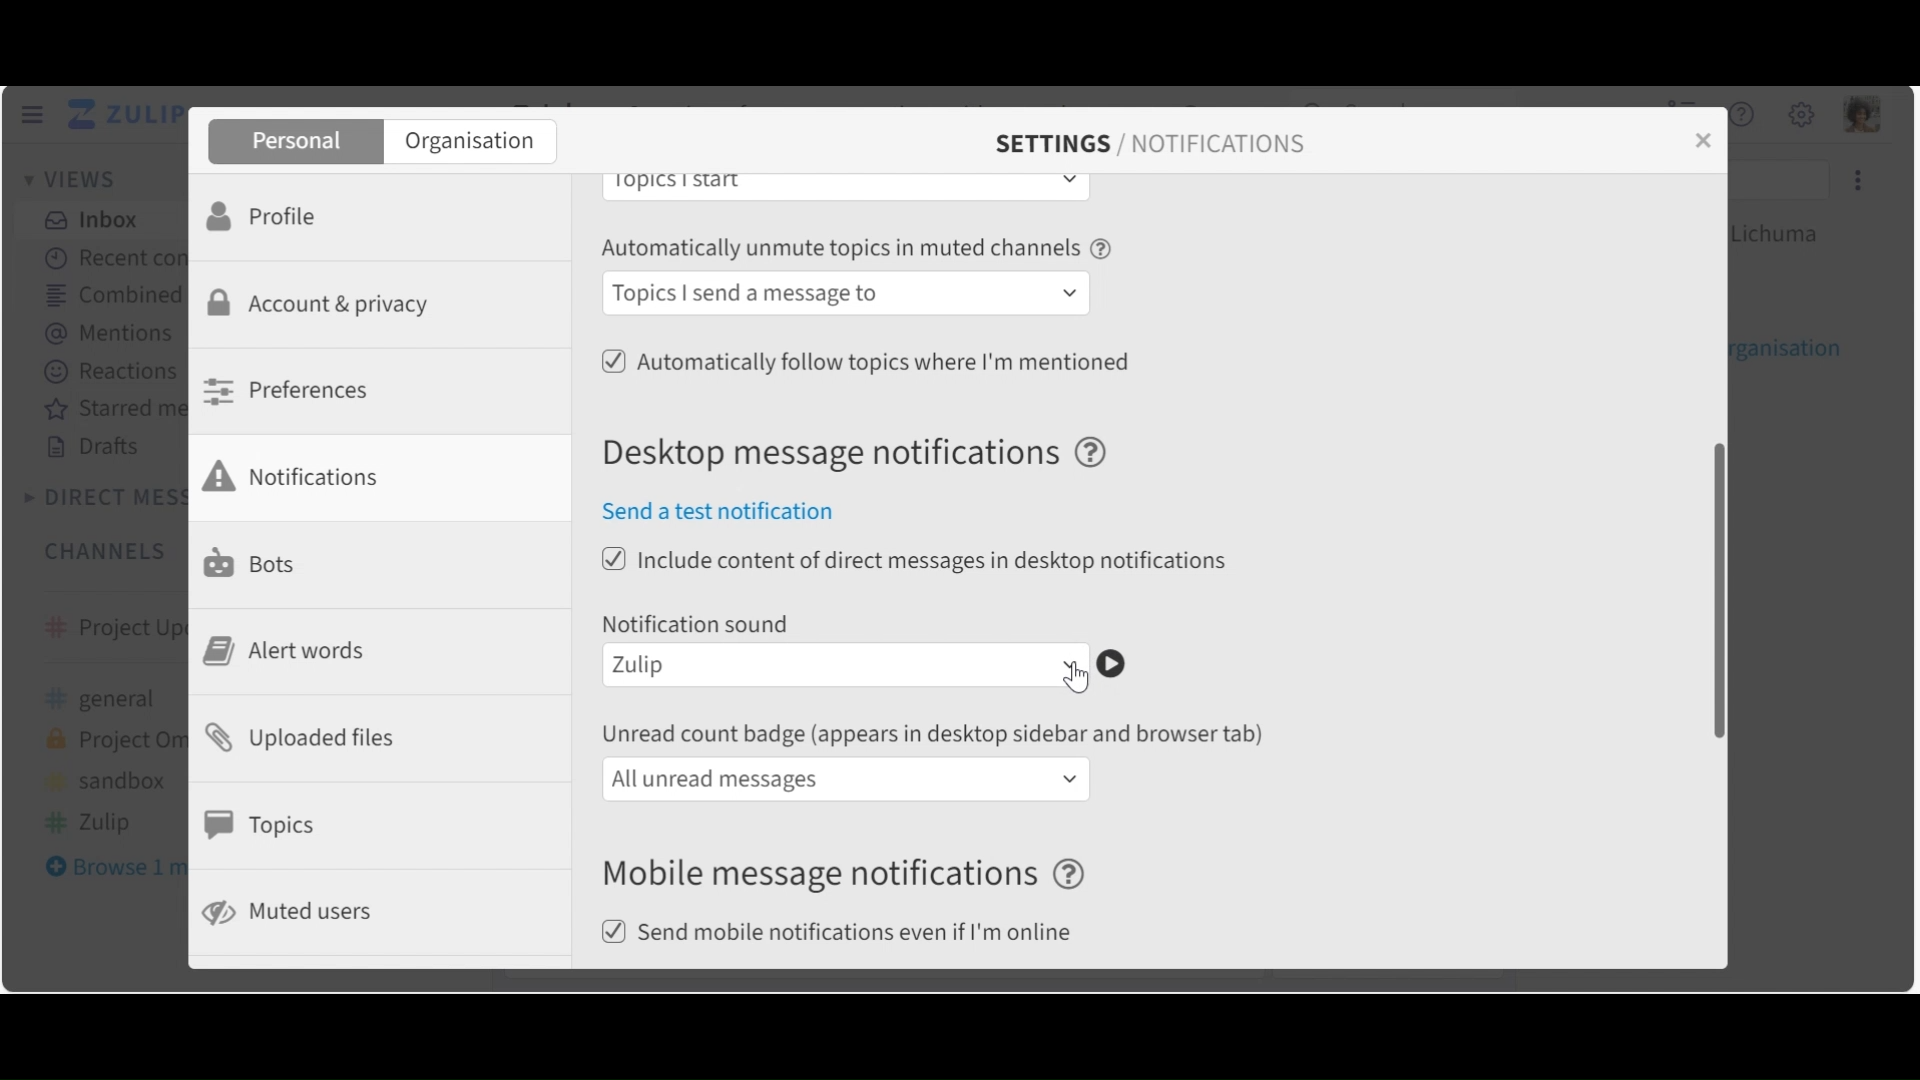 The height and width of the screenshot is (1080, 1920). What do you see at coordinates (865, 454) in the screenshot?
I see `Desktop message notifications` at bounding box center [865, 454].